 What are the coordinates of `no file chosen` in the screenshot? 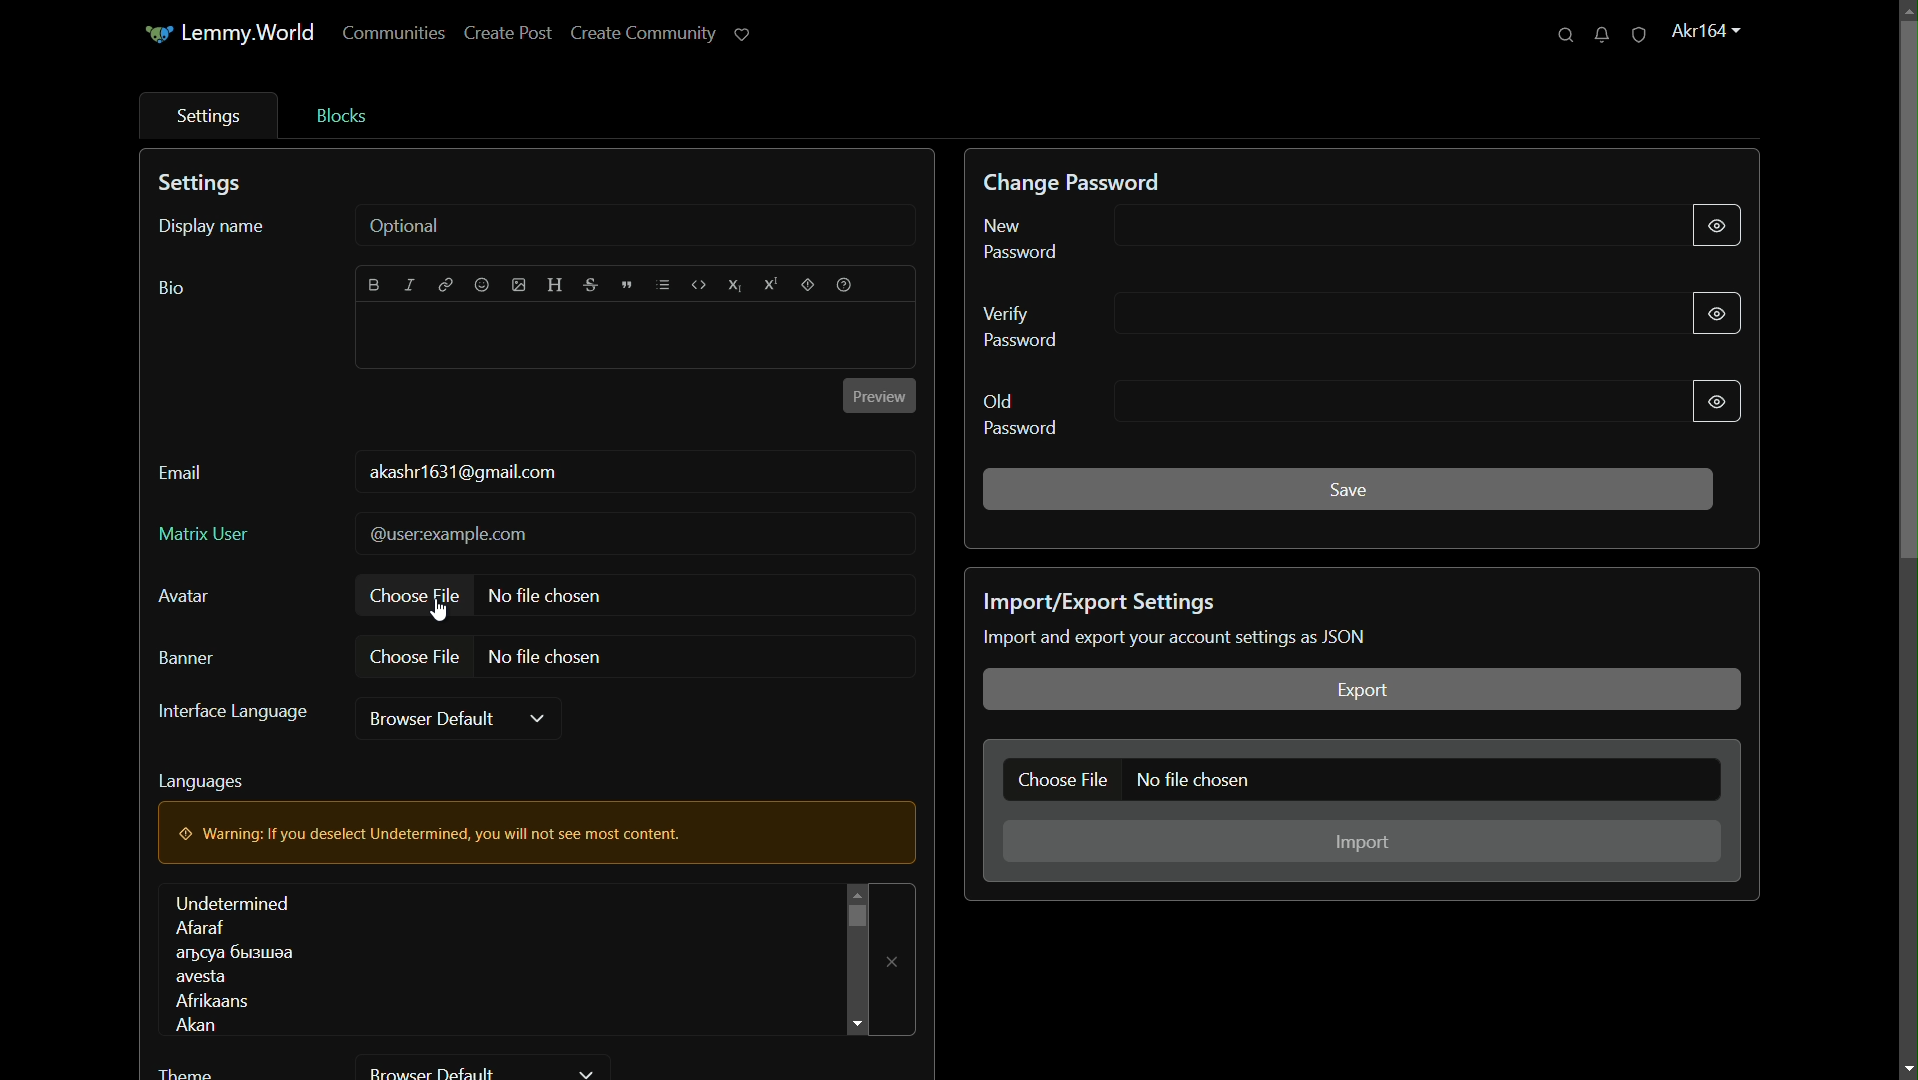 It's located at (550, 656).